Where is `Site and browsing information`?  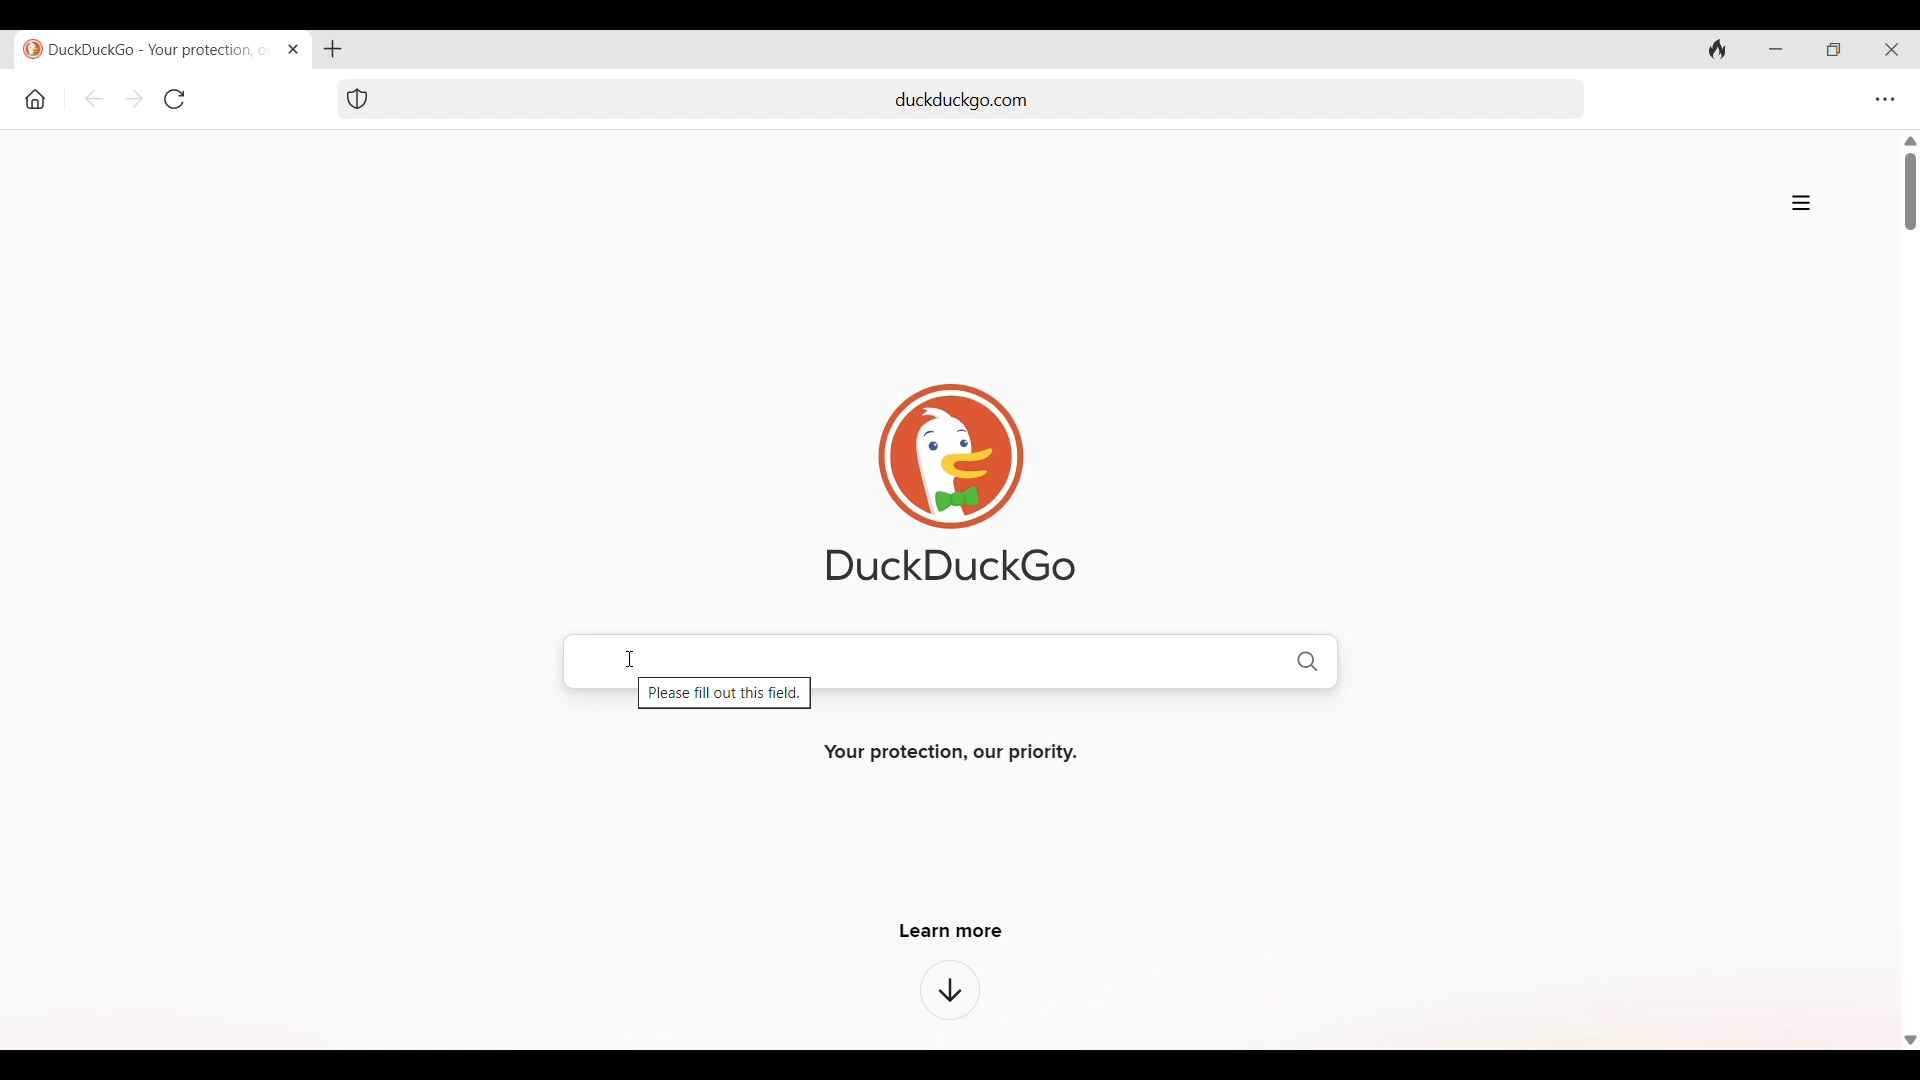
Site and browsing information is located at coordinates (1801, 203).